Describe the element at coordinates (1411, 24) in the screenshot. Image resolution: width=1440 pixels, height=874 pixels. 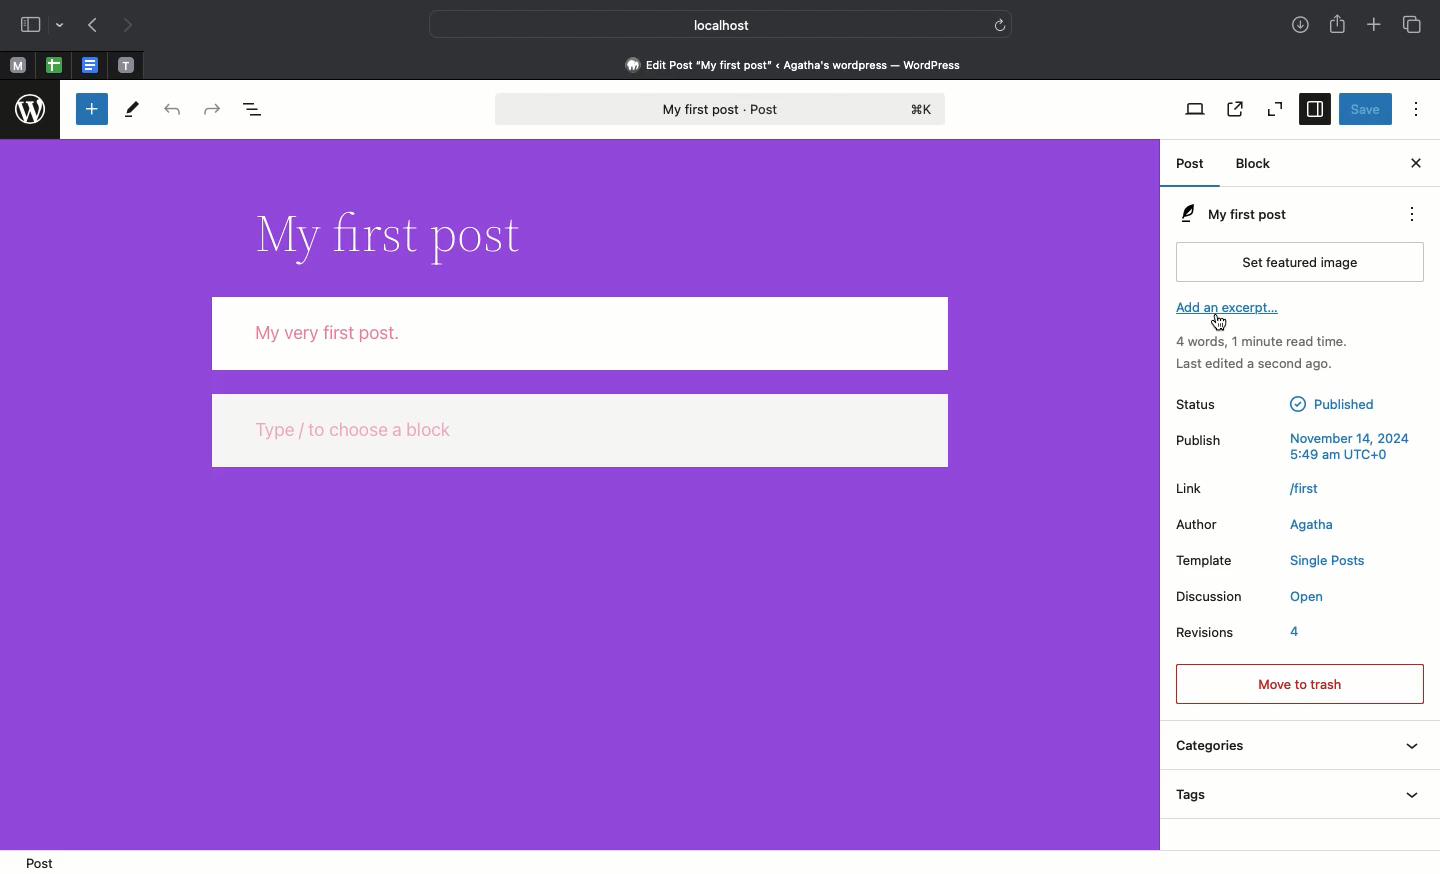
I see `Tabs` at that location.